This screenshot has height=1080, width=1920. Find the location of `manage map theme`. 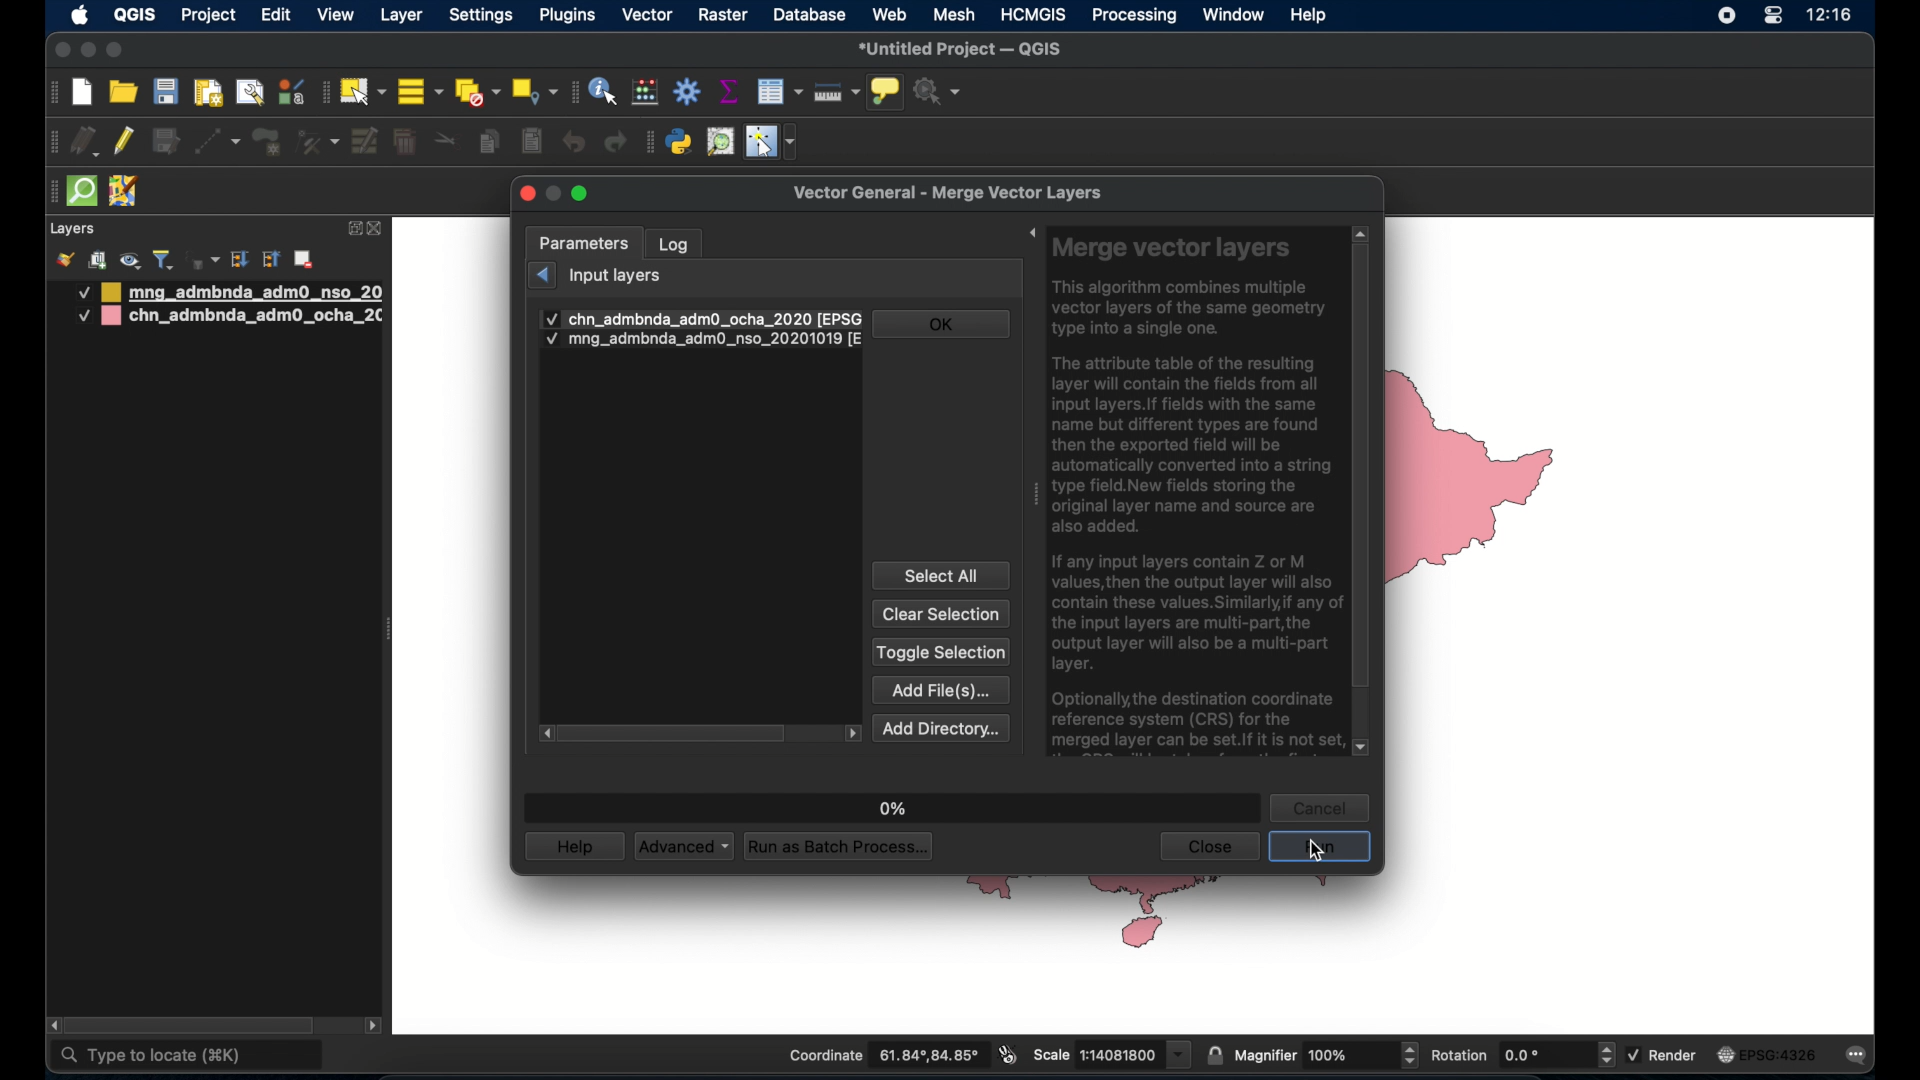

manage map theme is located at coordinates (129, 261).